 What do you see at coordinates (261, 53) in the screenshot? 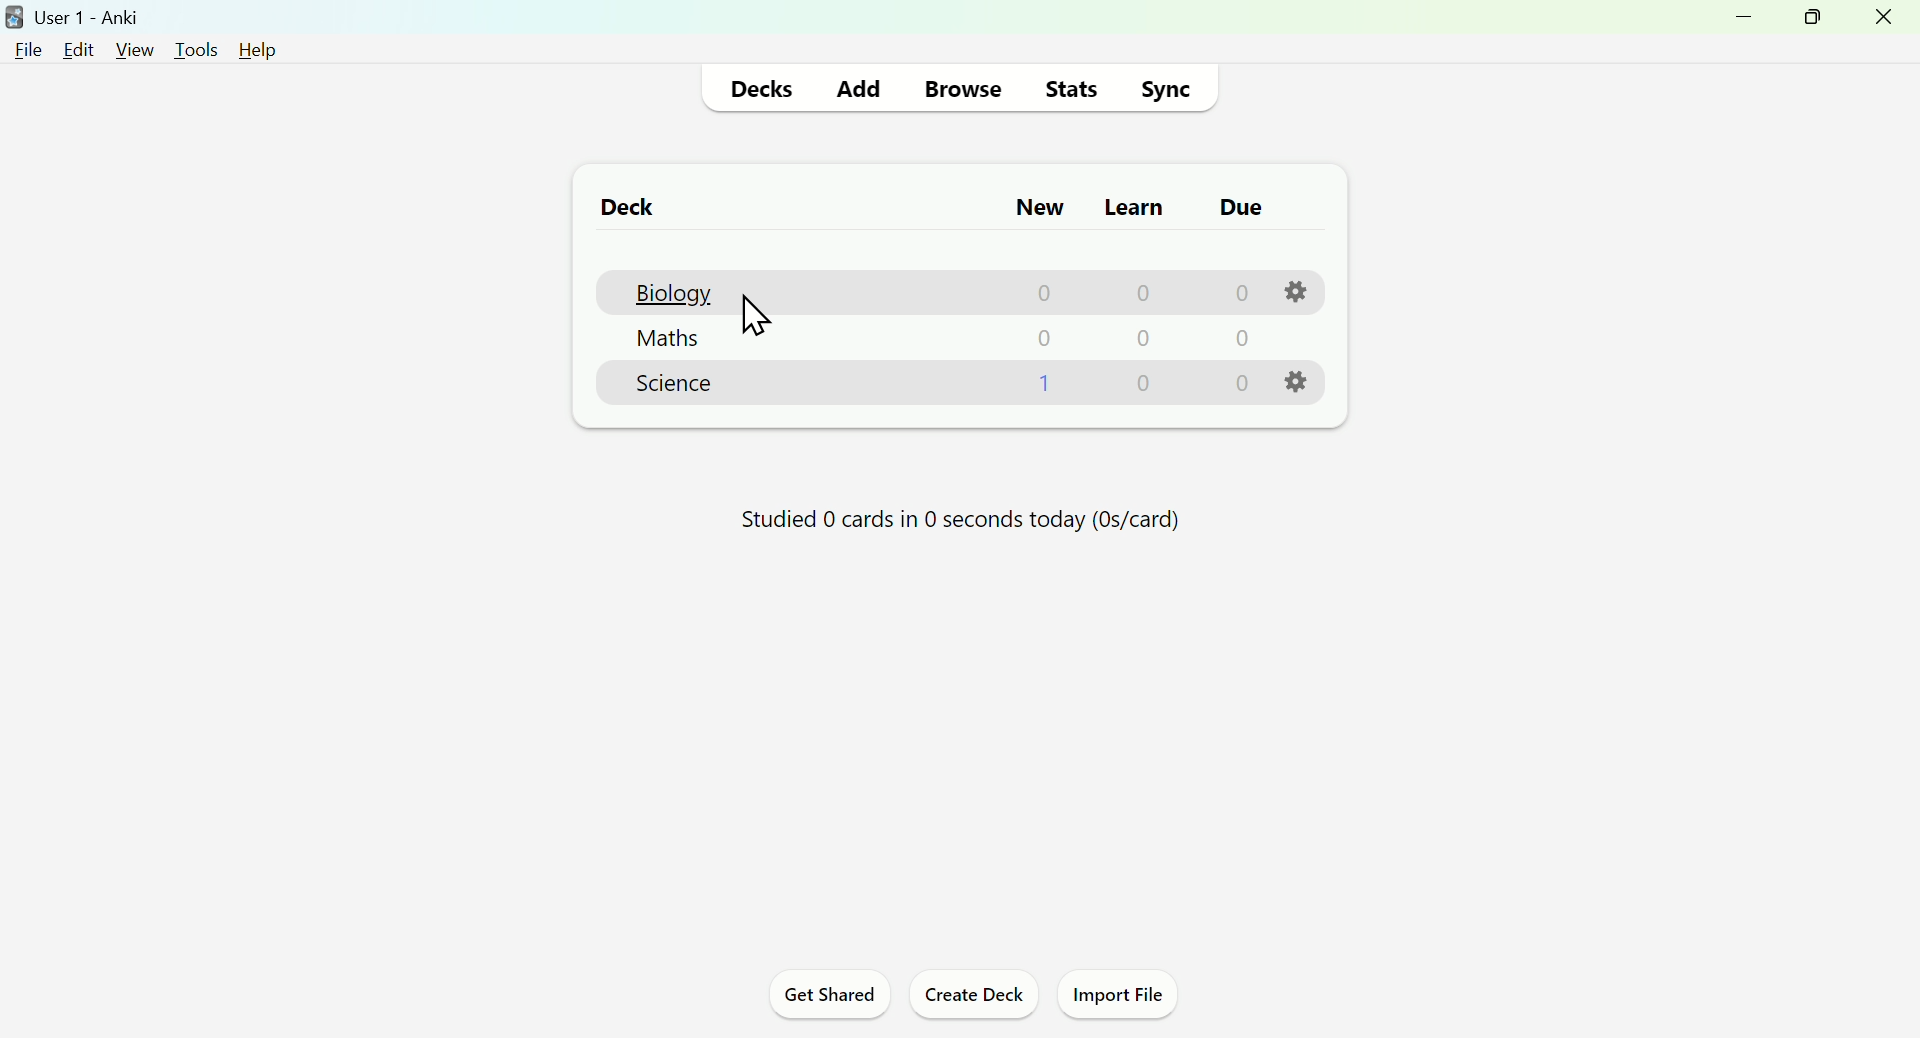
I see `help` at bounding box center [261, 53].